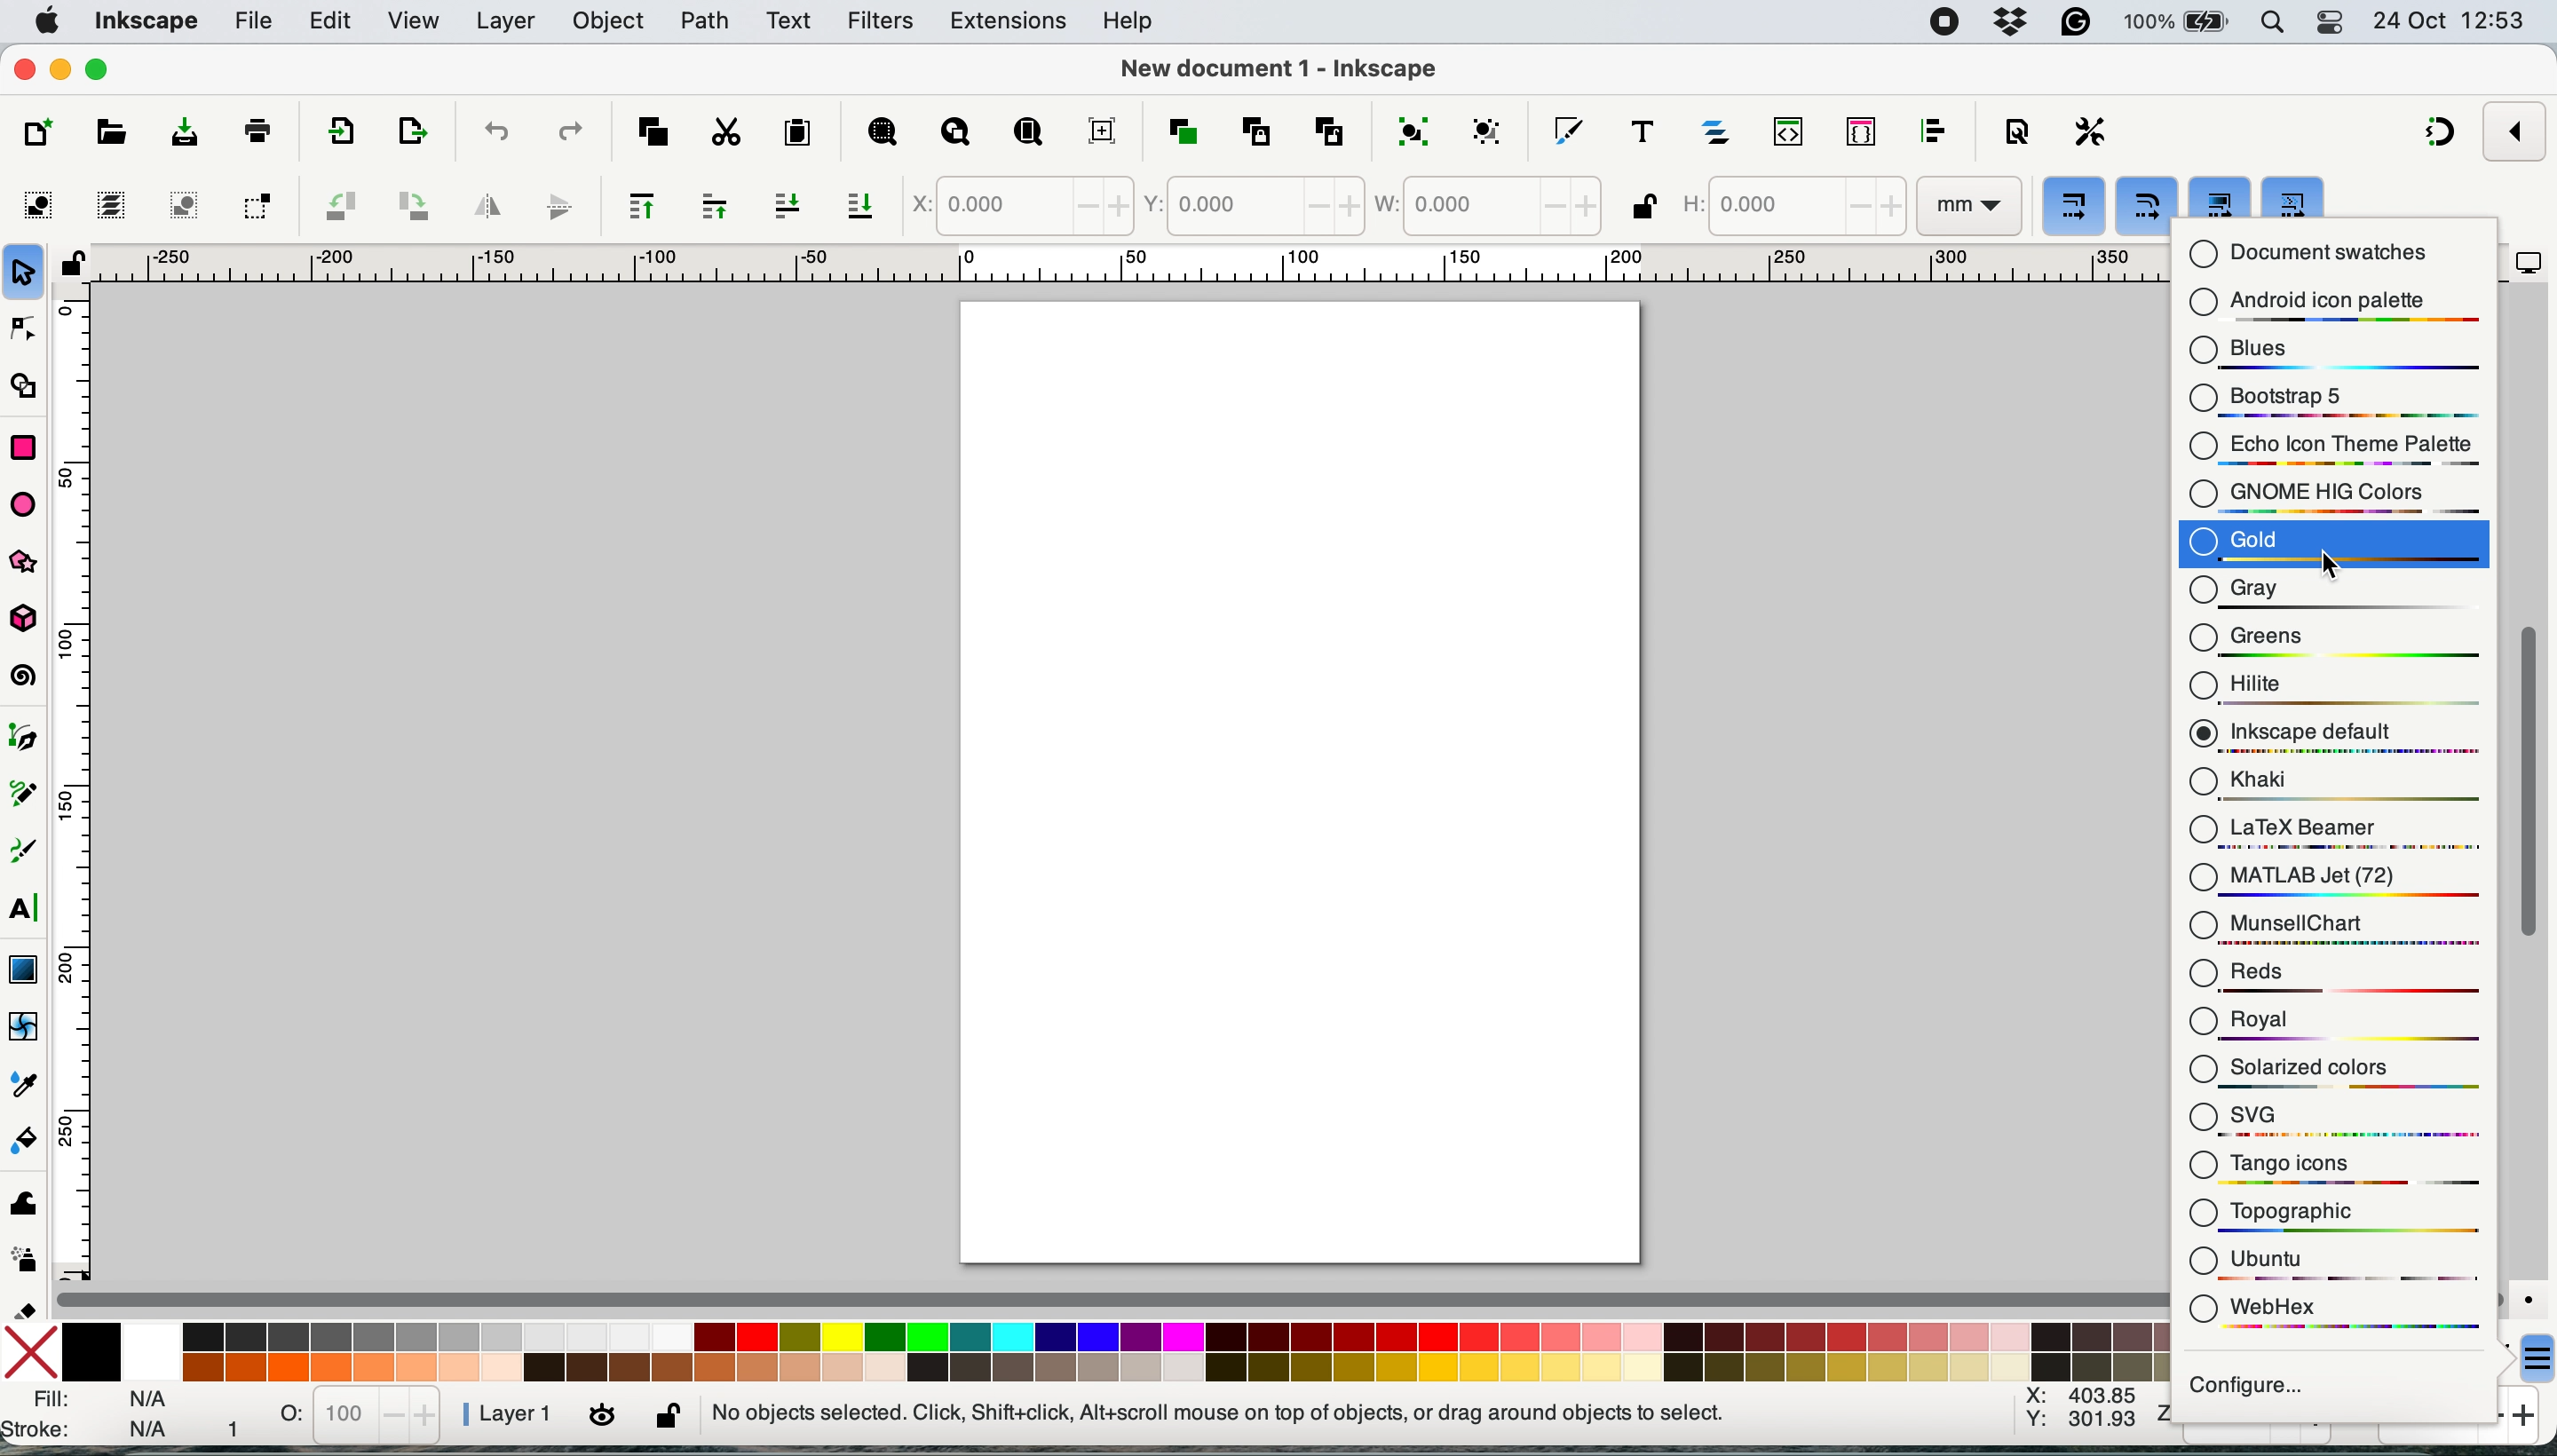 This screenshot has height=1456, width=2557. I want to click on zoom selection, so click(881, 134).